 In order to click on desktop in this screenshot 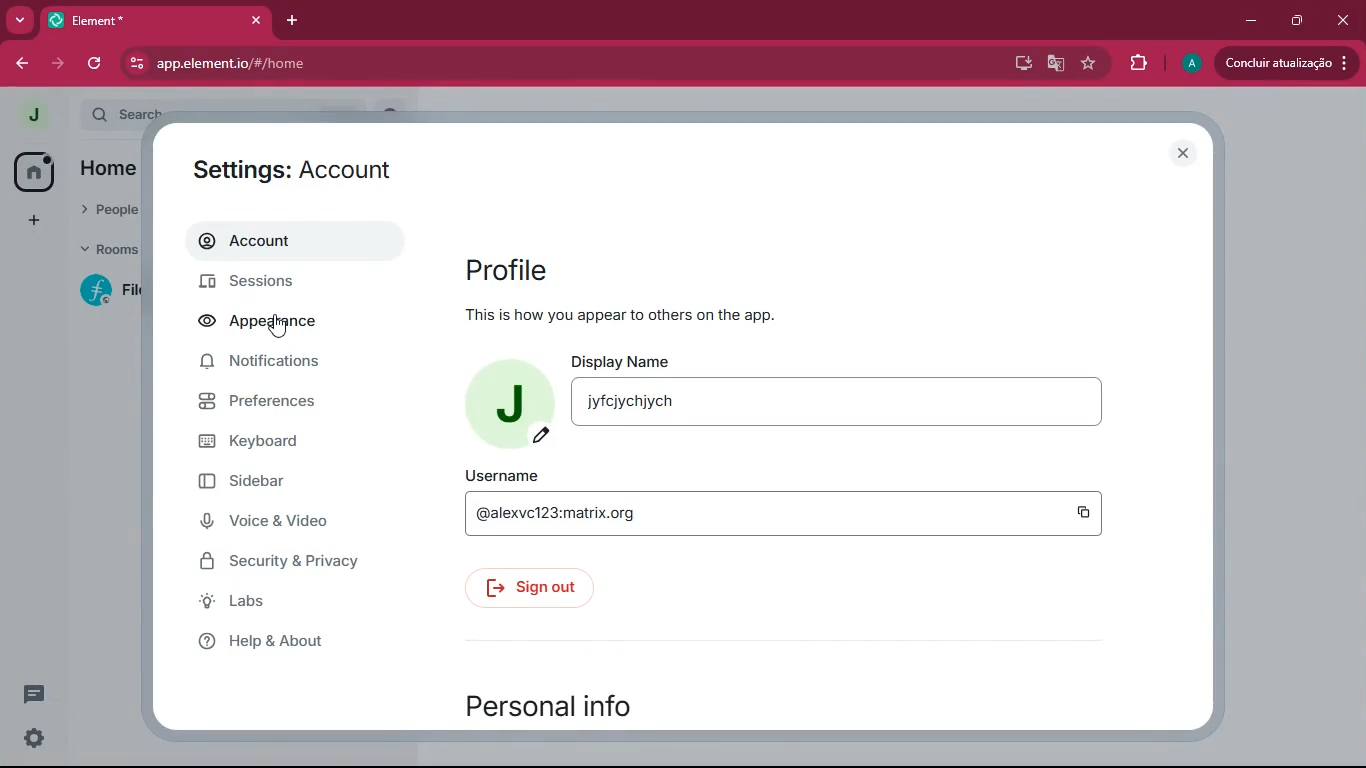, I will do `click(1020, 64)`.